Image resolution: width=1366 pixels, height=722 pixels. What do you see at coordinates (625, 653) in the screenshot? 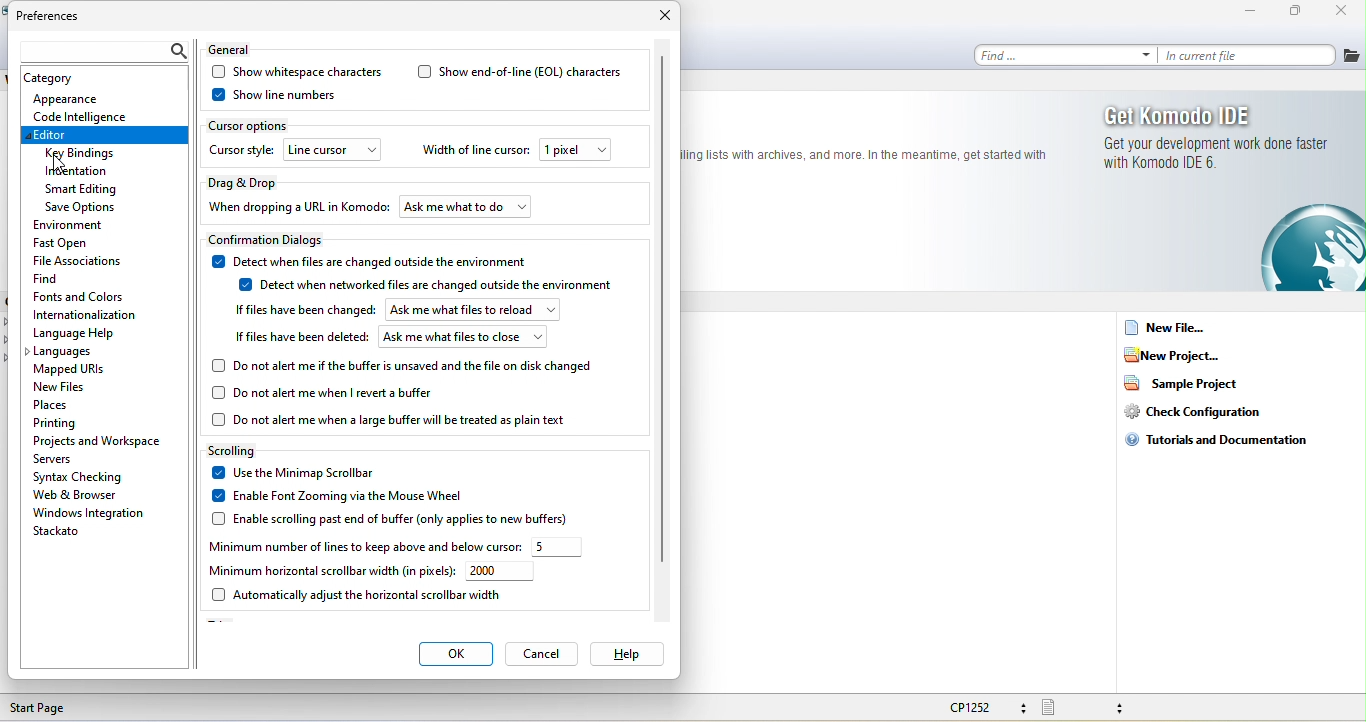
I see `help` at bounding box center [625, 653].